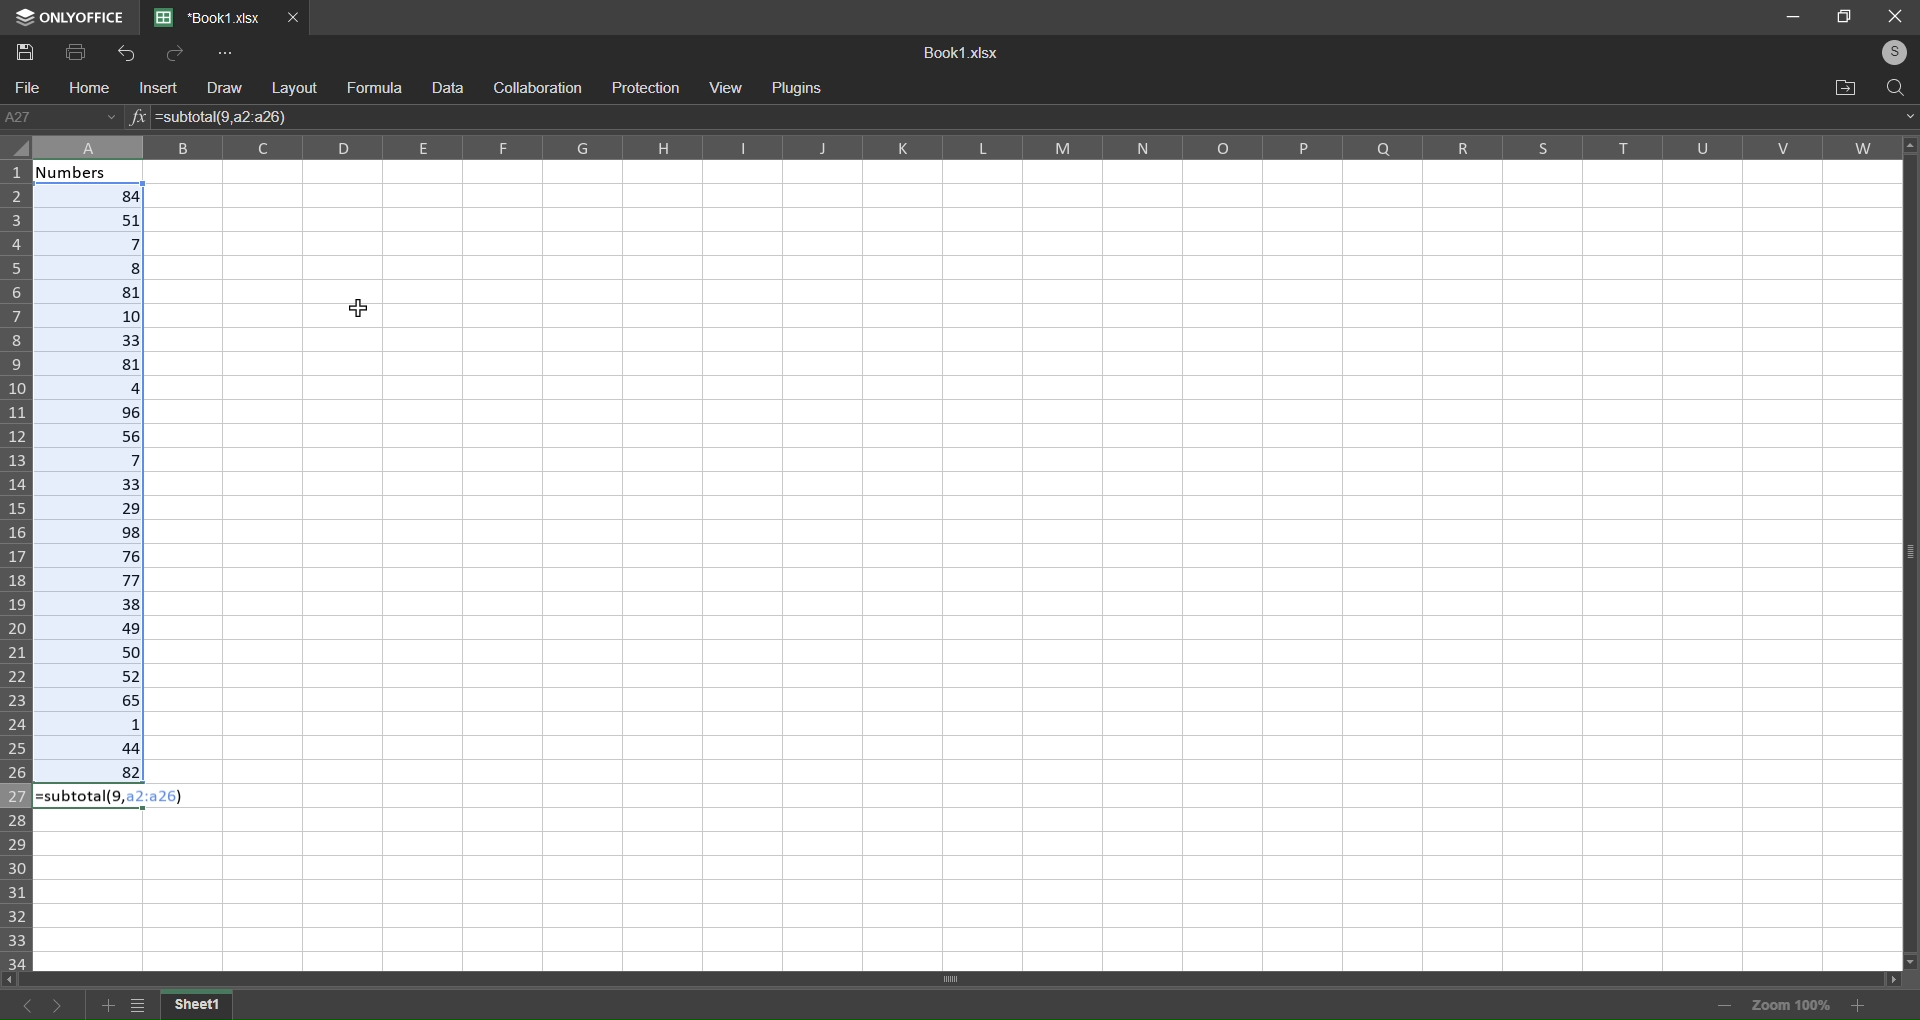 The image size is (1920, 1020). Describe the element at coordinates (1790, 1003) in the screenshot. I see `Zoom 100%` at that location.